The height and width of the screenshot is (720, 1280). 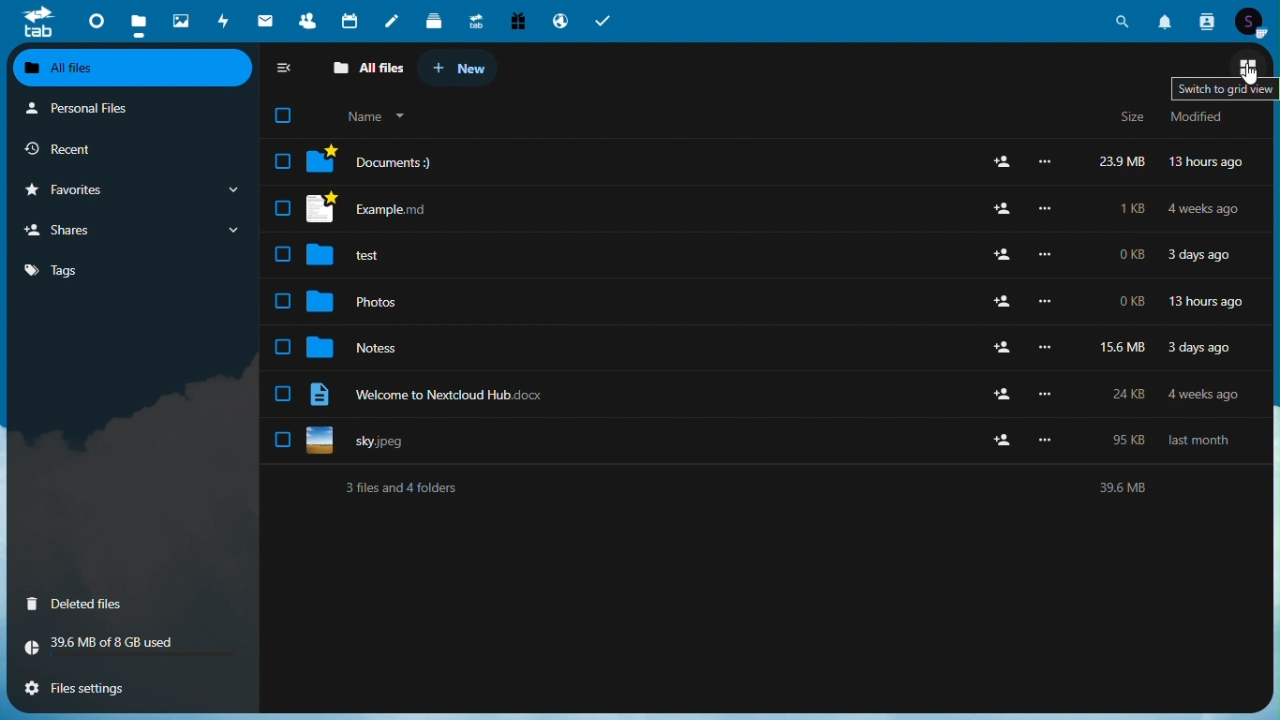 I want to click on all files, so click(x=364, y=66).